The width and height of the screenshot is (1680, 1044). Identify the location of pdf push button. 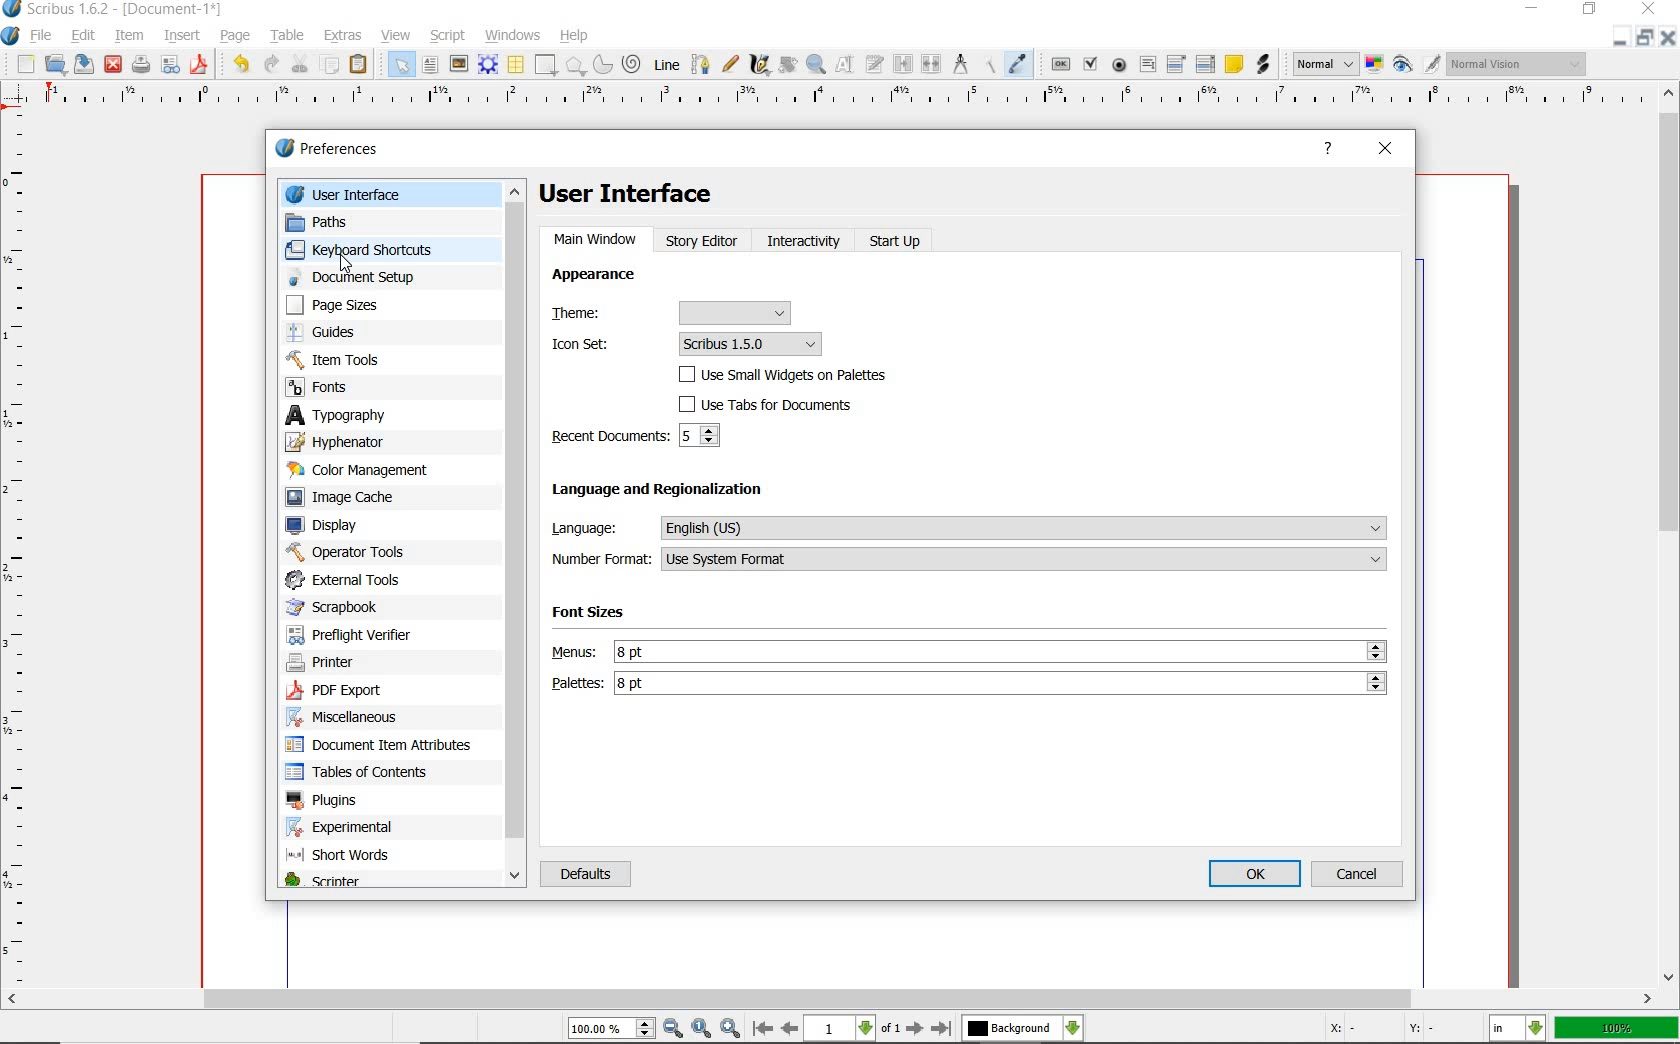
(1061, 65).